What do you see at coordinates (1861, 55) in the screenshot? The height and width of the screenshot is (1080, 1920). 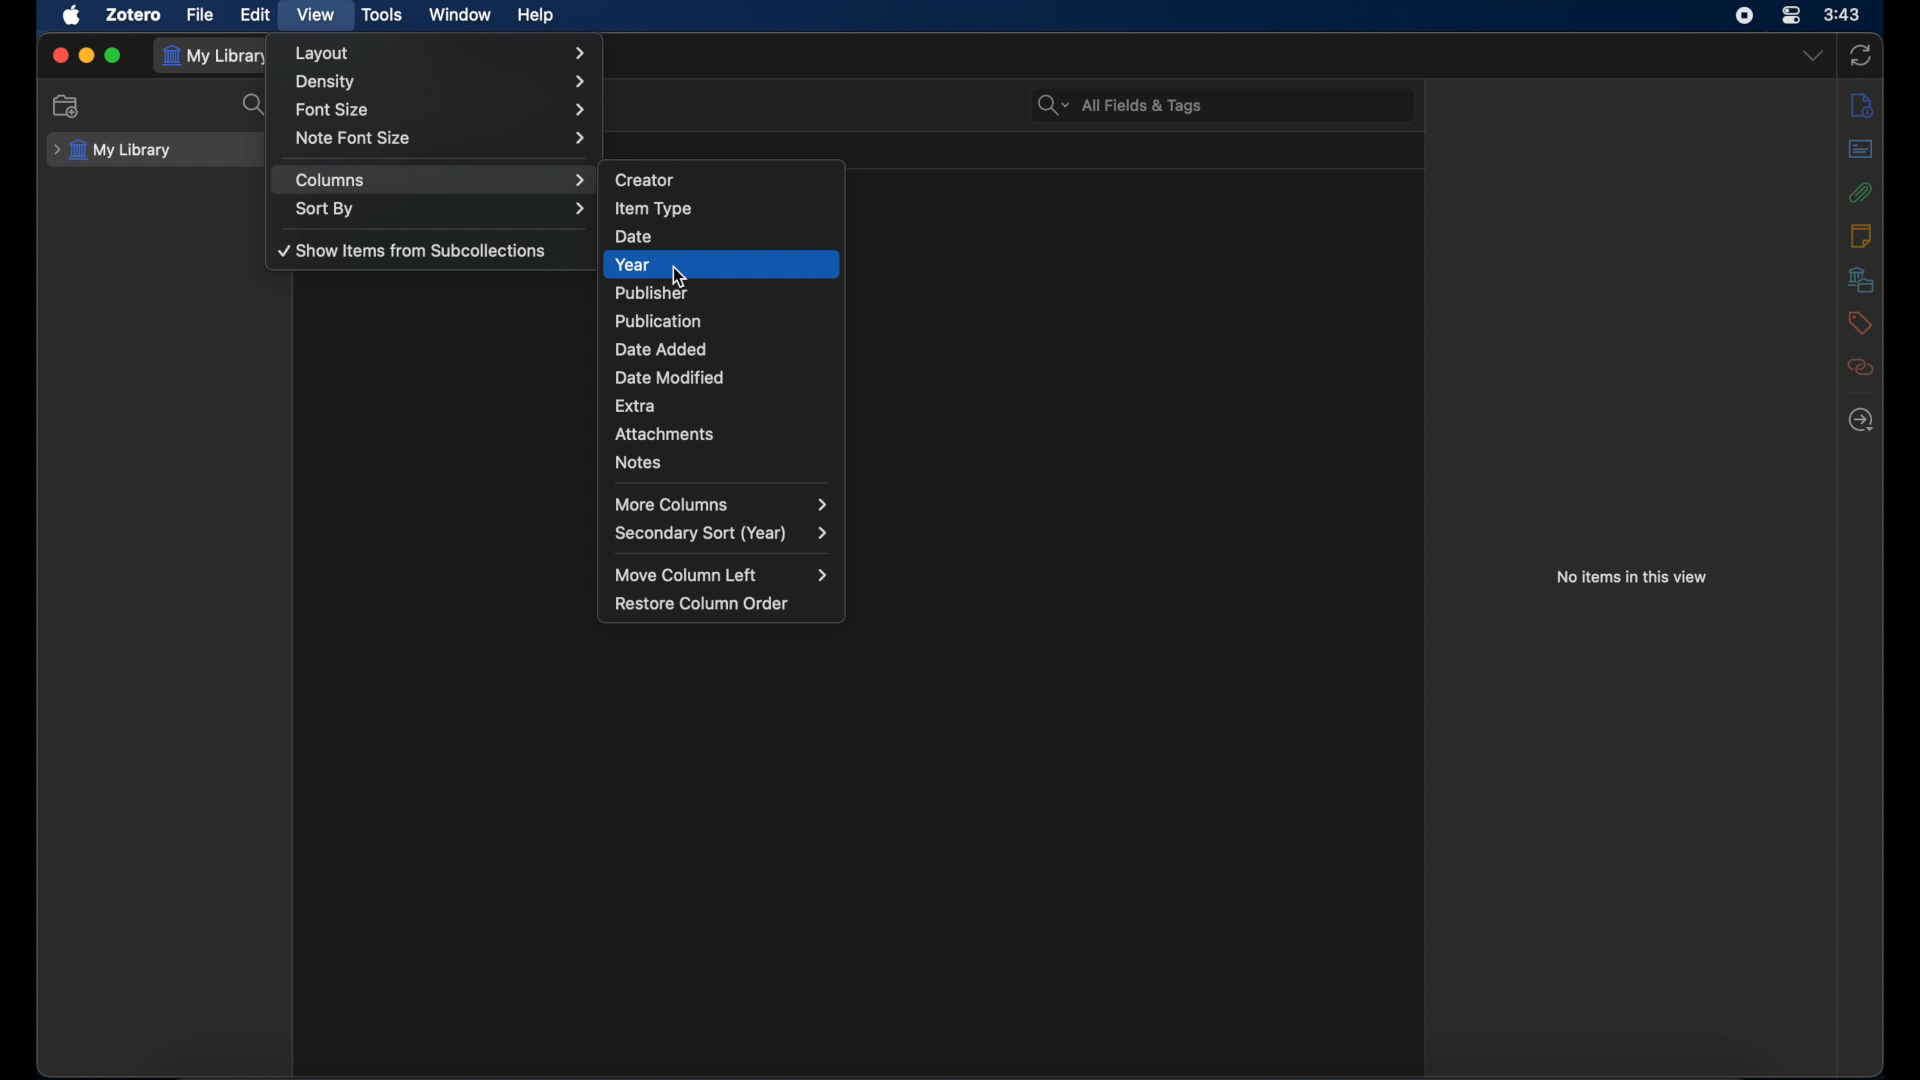 I see `sync` at bounding box center [1861, 55].